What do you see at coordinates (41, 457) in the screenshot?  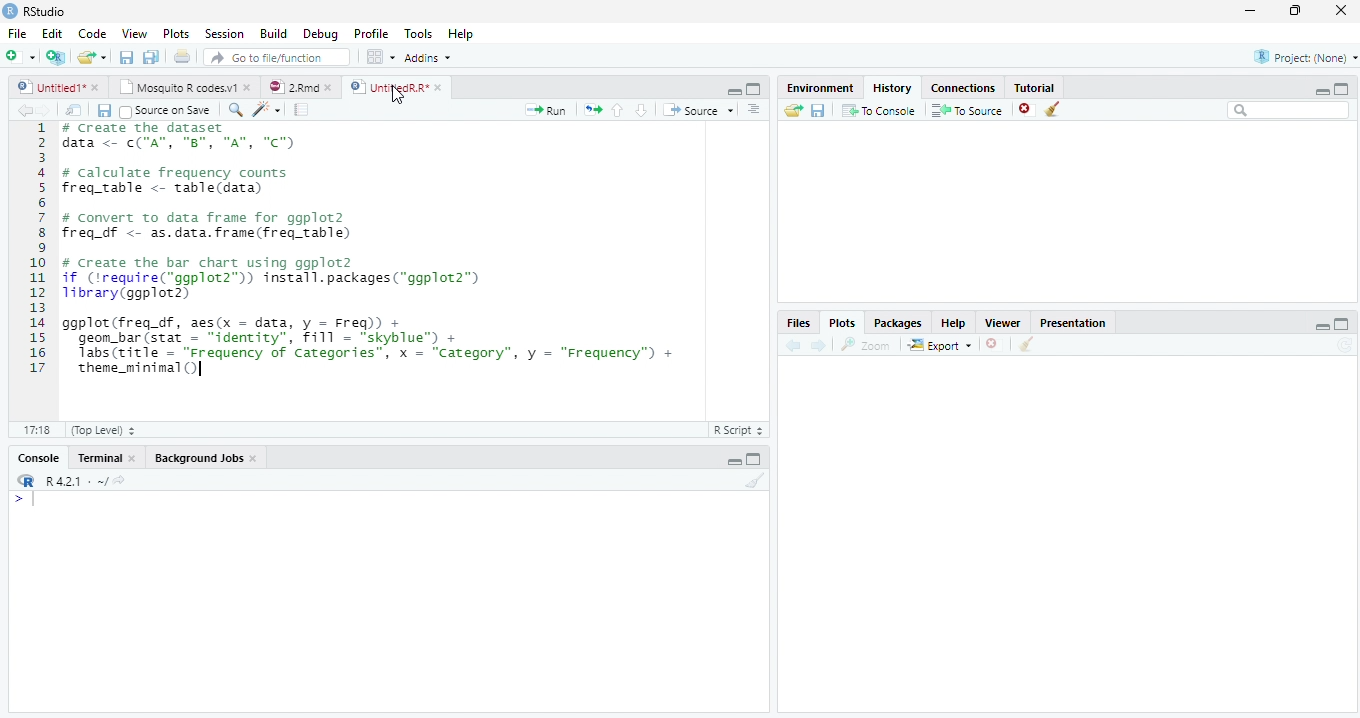 I see `Console` at bounding box center [41, 457].